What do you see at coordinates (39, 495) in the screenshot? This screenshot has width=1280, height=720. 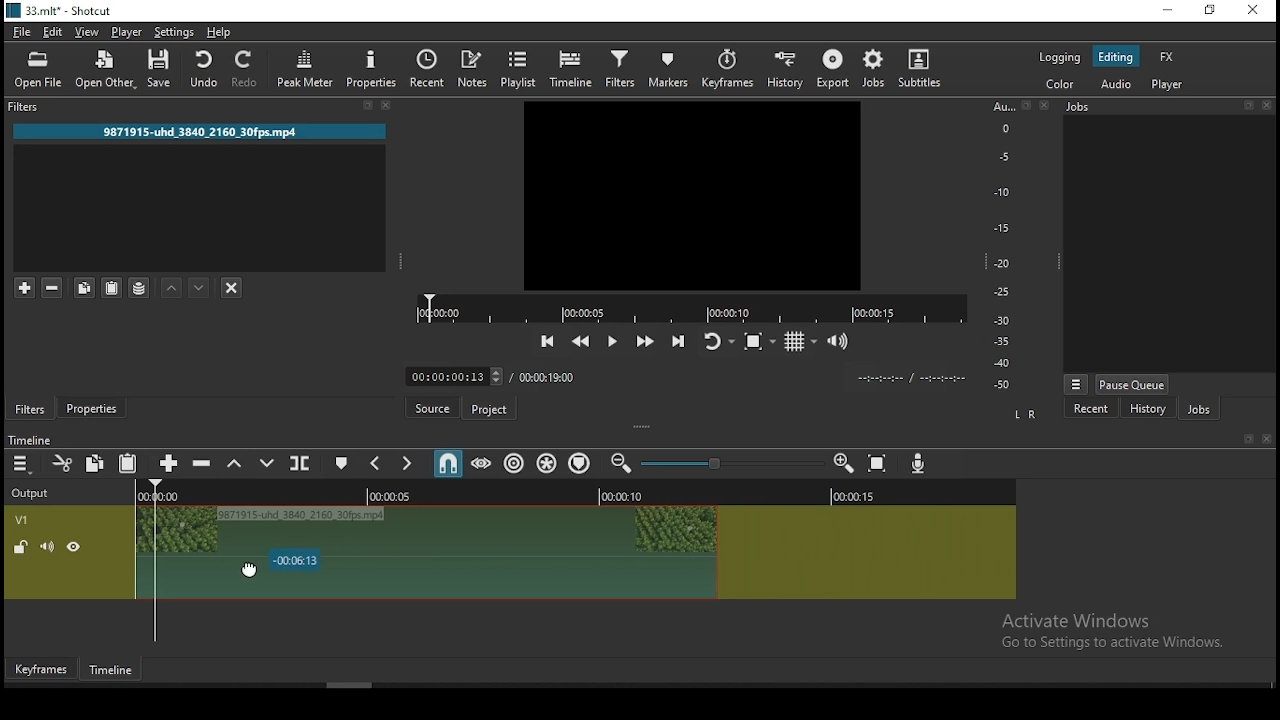 I see `output` at bounding box center [39, 495].